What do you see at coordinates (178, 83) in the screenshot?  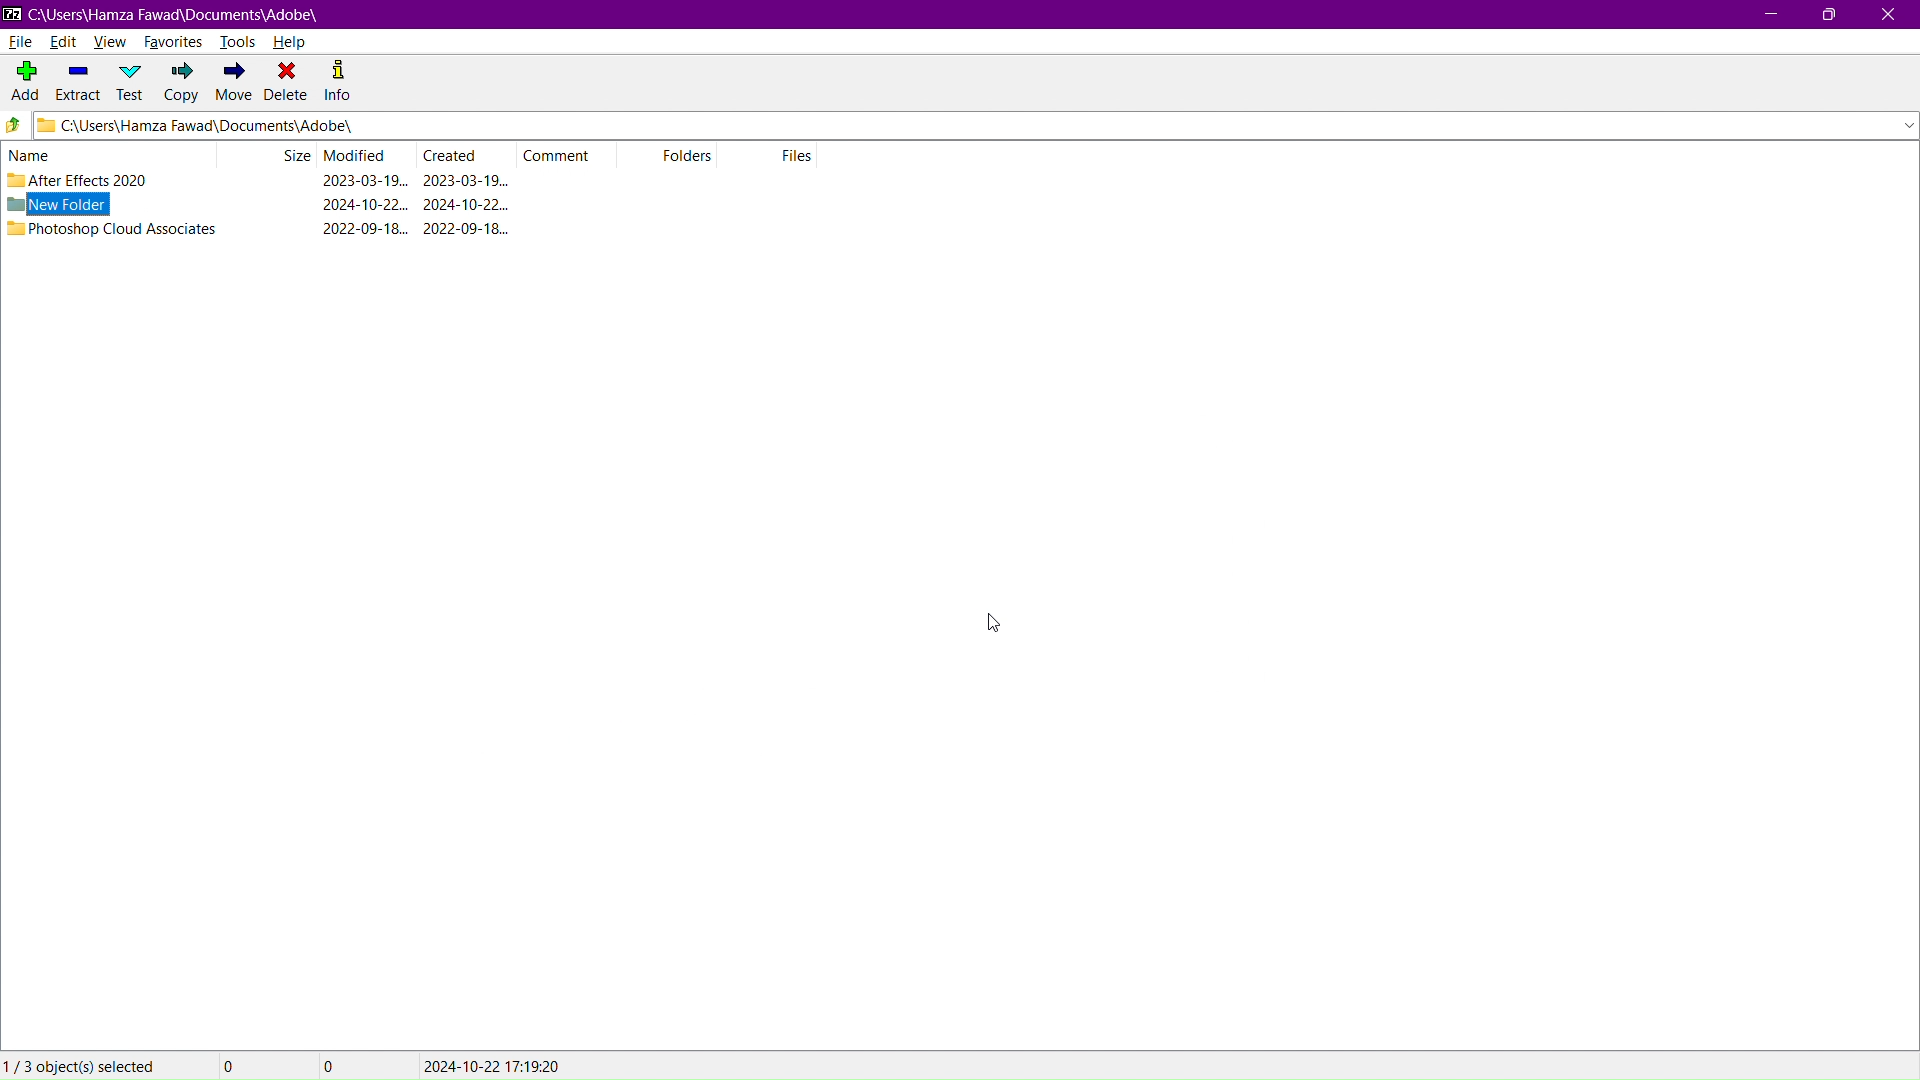 I see `Copy` at bounding box center [178, 83].